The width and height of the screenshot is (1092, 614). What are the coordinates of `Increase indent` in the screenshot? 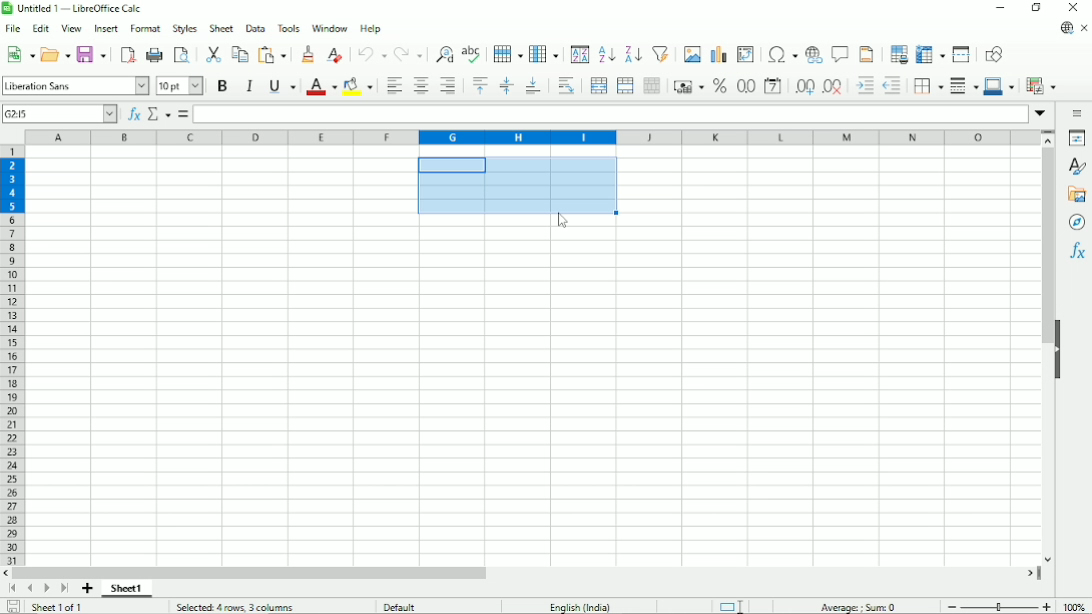 It's located at (863, 87).